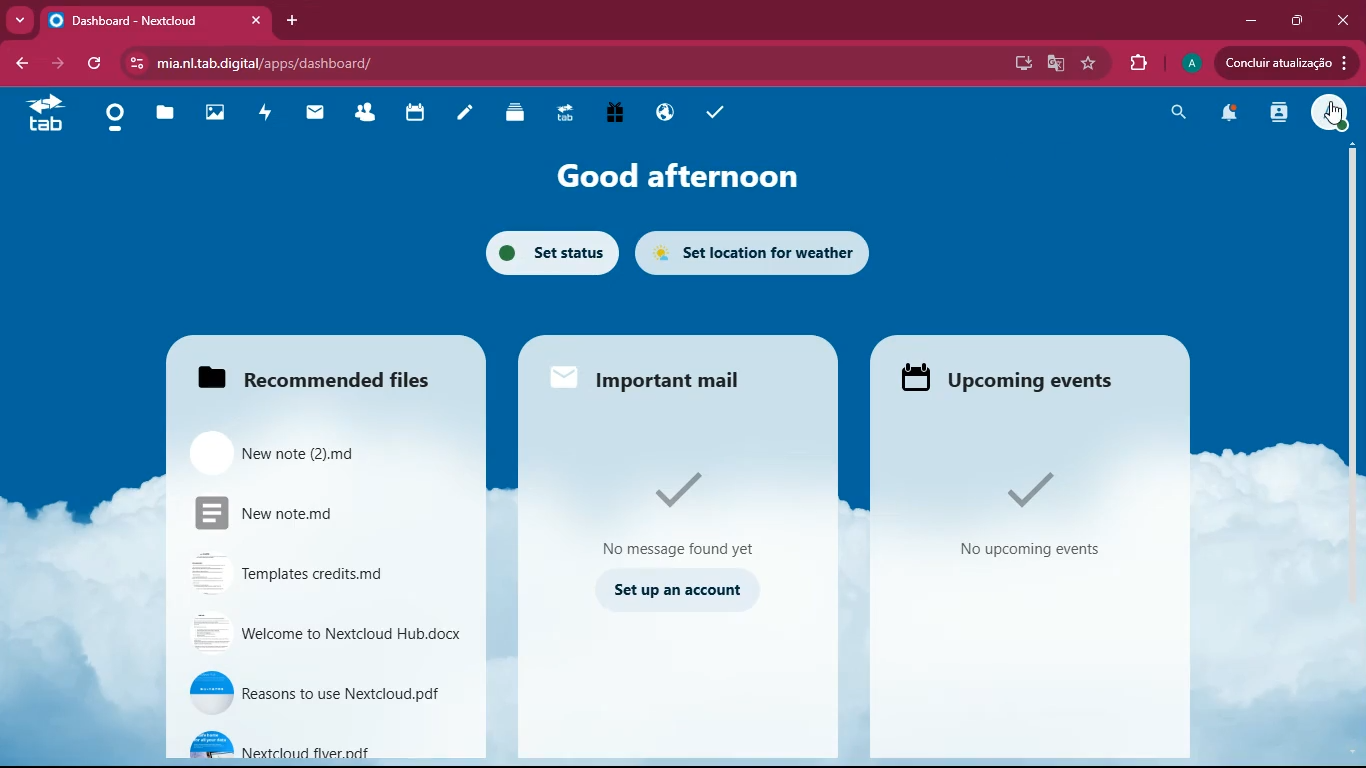 The height and width of the screenshot is (768, 1366). Describe the element at coordinates (25, 63) in the screenshot. I see `back` at that location.